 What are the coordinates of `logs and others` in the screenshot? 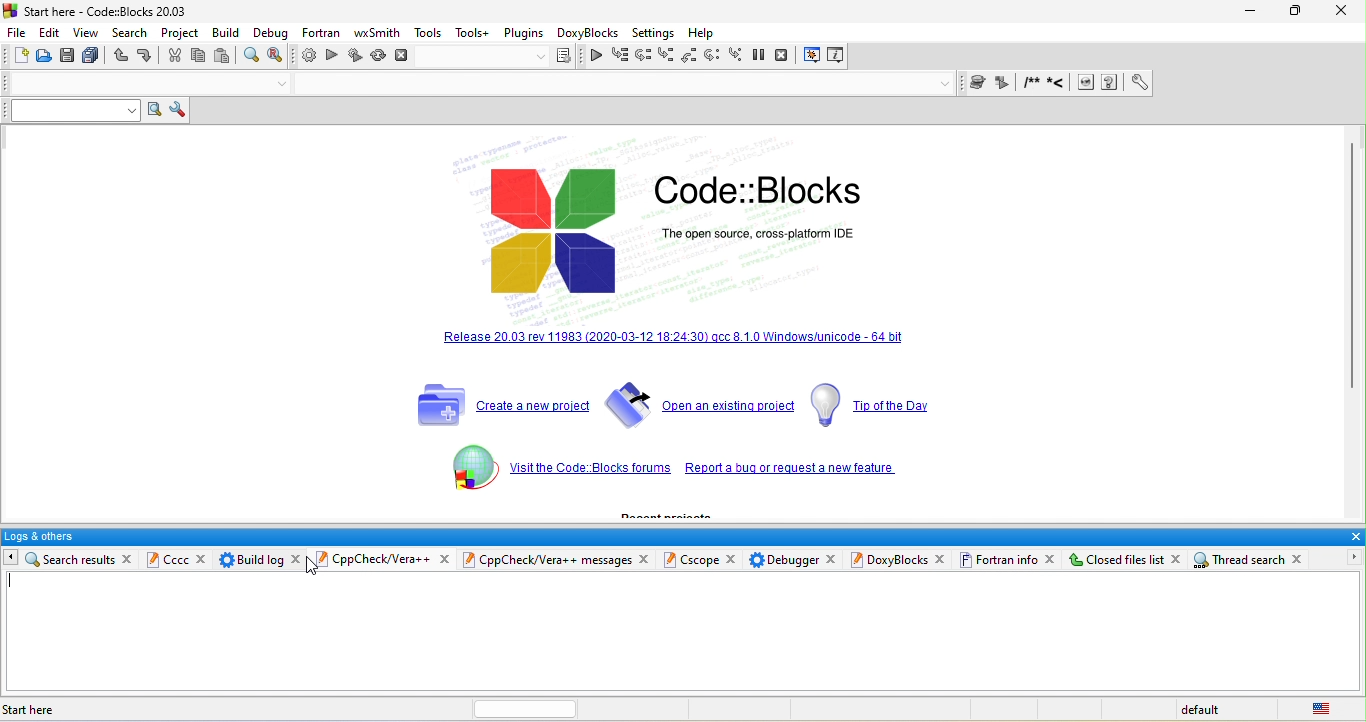 It's located at (668, 536).